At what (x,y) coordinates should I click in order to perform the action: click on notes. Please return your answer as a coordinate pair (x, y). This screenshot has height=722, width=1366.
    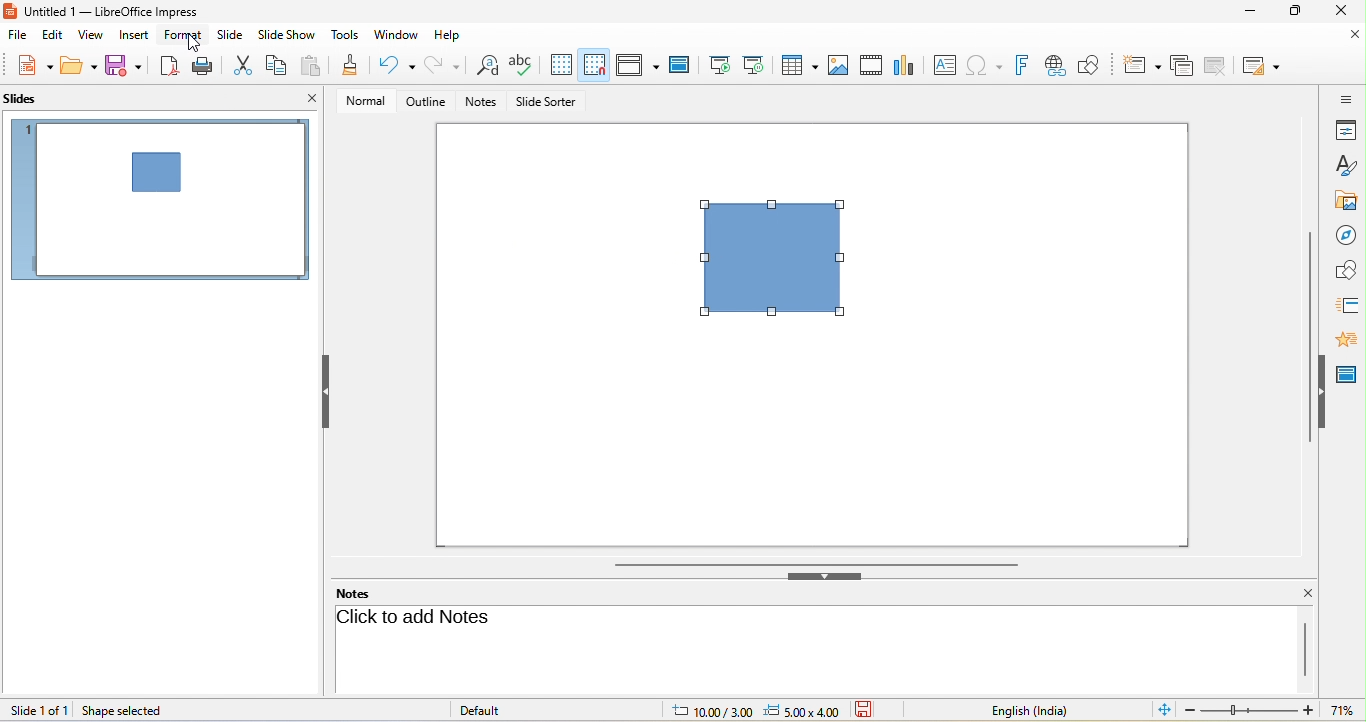
    Looking at the image, I should click on (482, 103).